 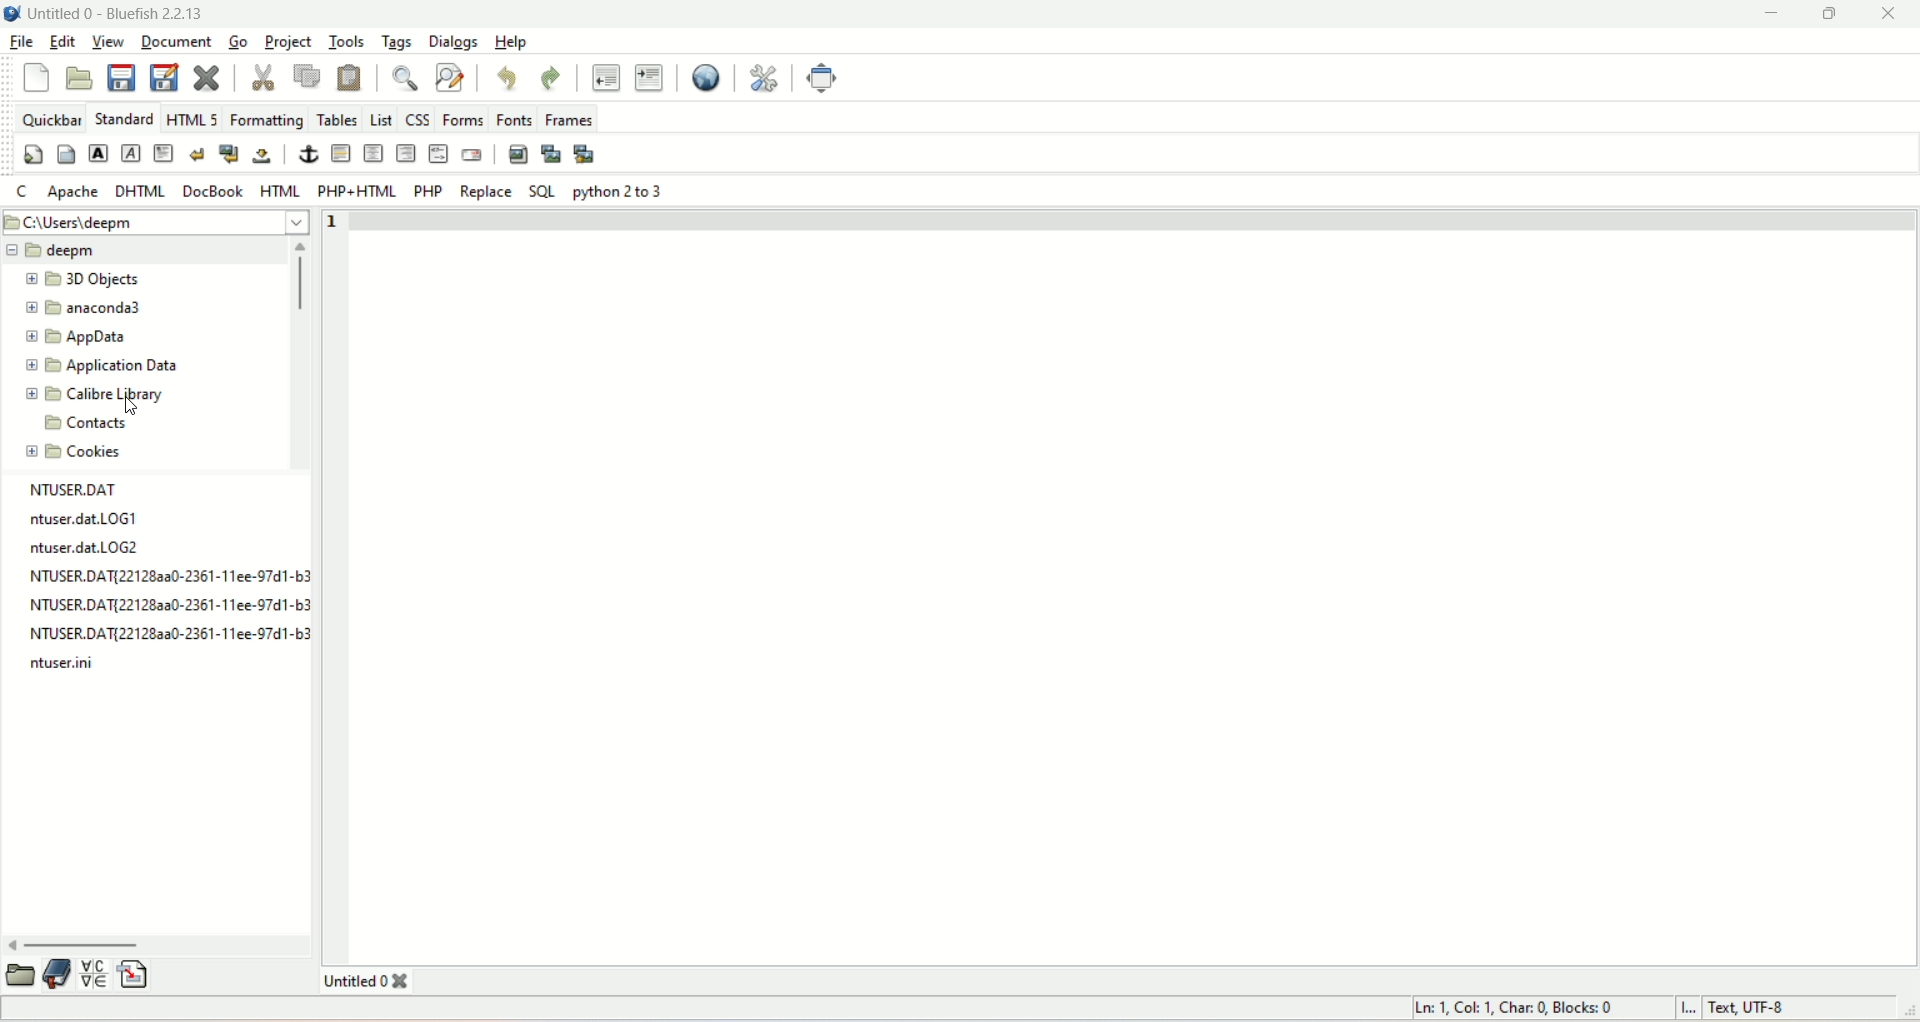 I want to click on deepm, so click(x=140, y=251).